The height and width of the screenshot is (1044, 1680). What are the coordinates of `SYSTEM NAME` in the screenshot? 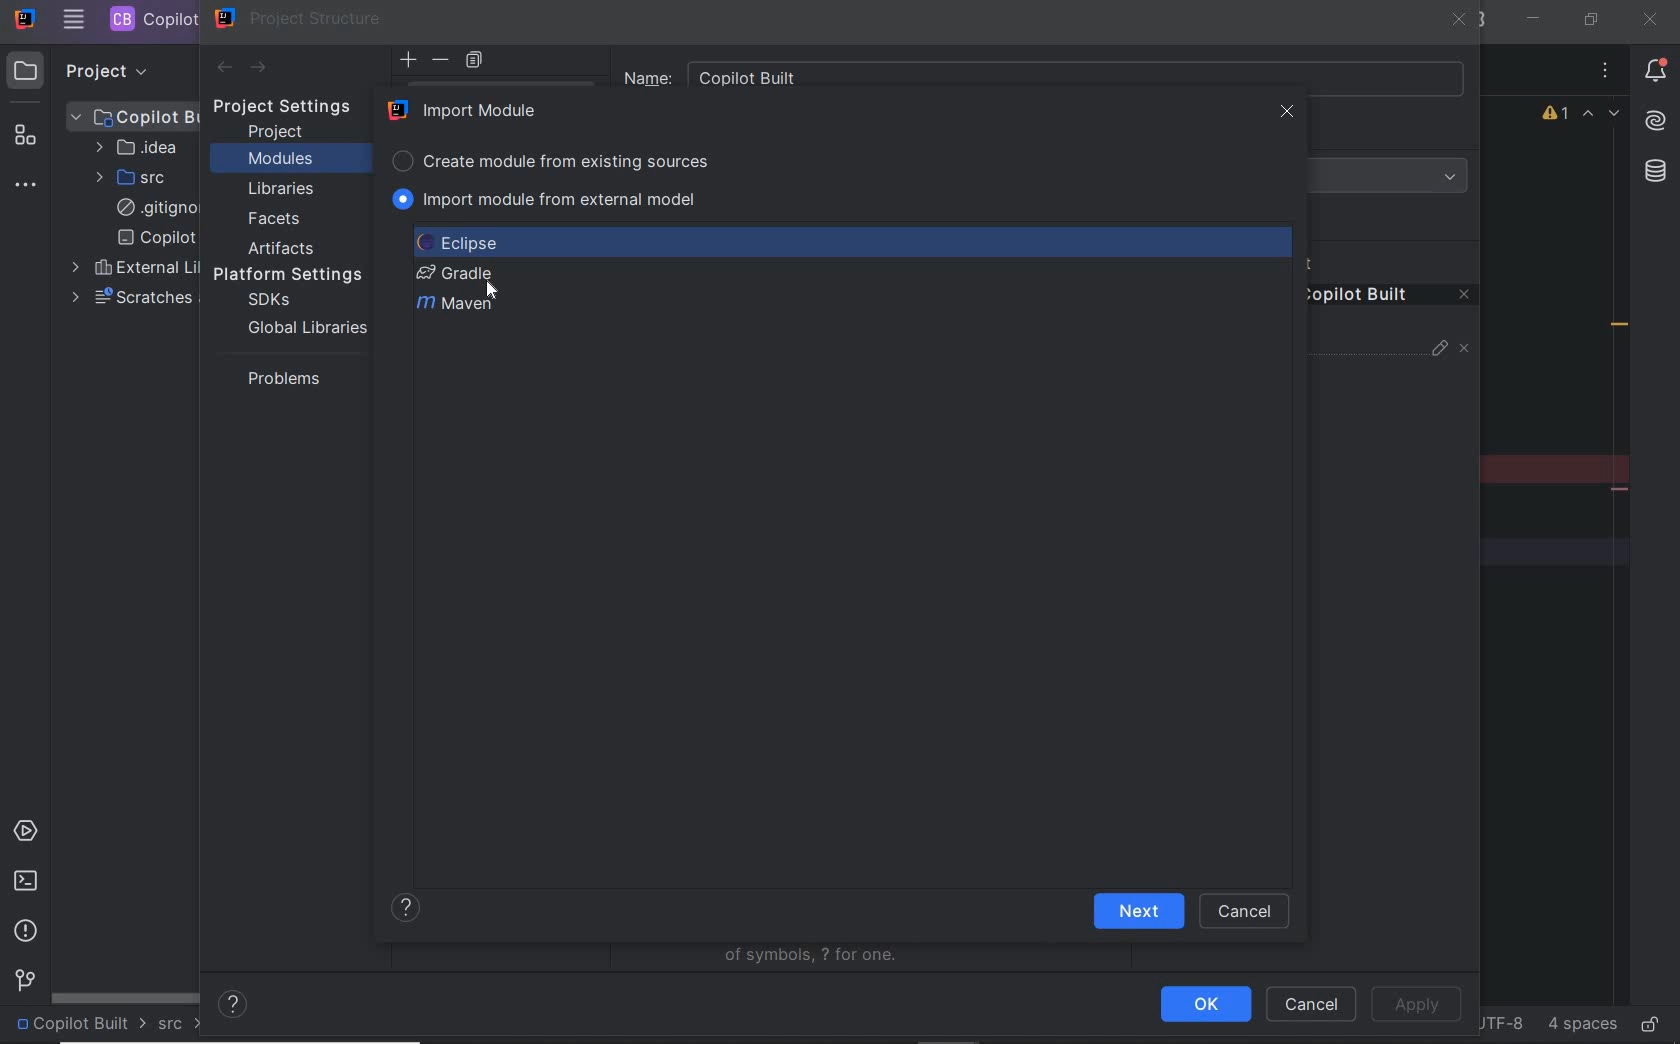 It's located at (23, 20).